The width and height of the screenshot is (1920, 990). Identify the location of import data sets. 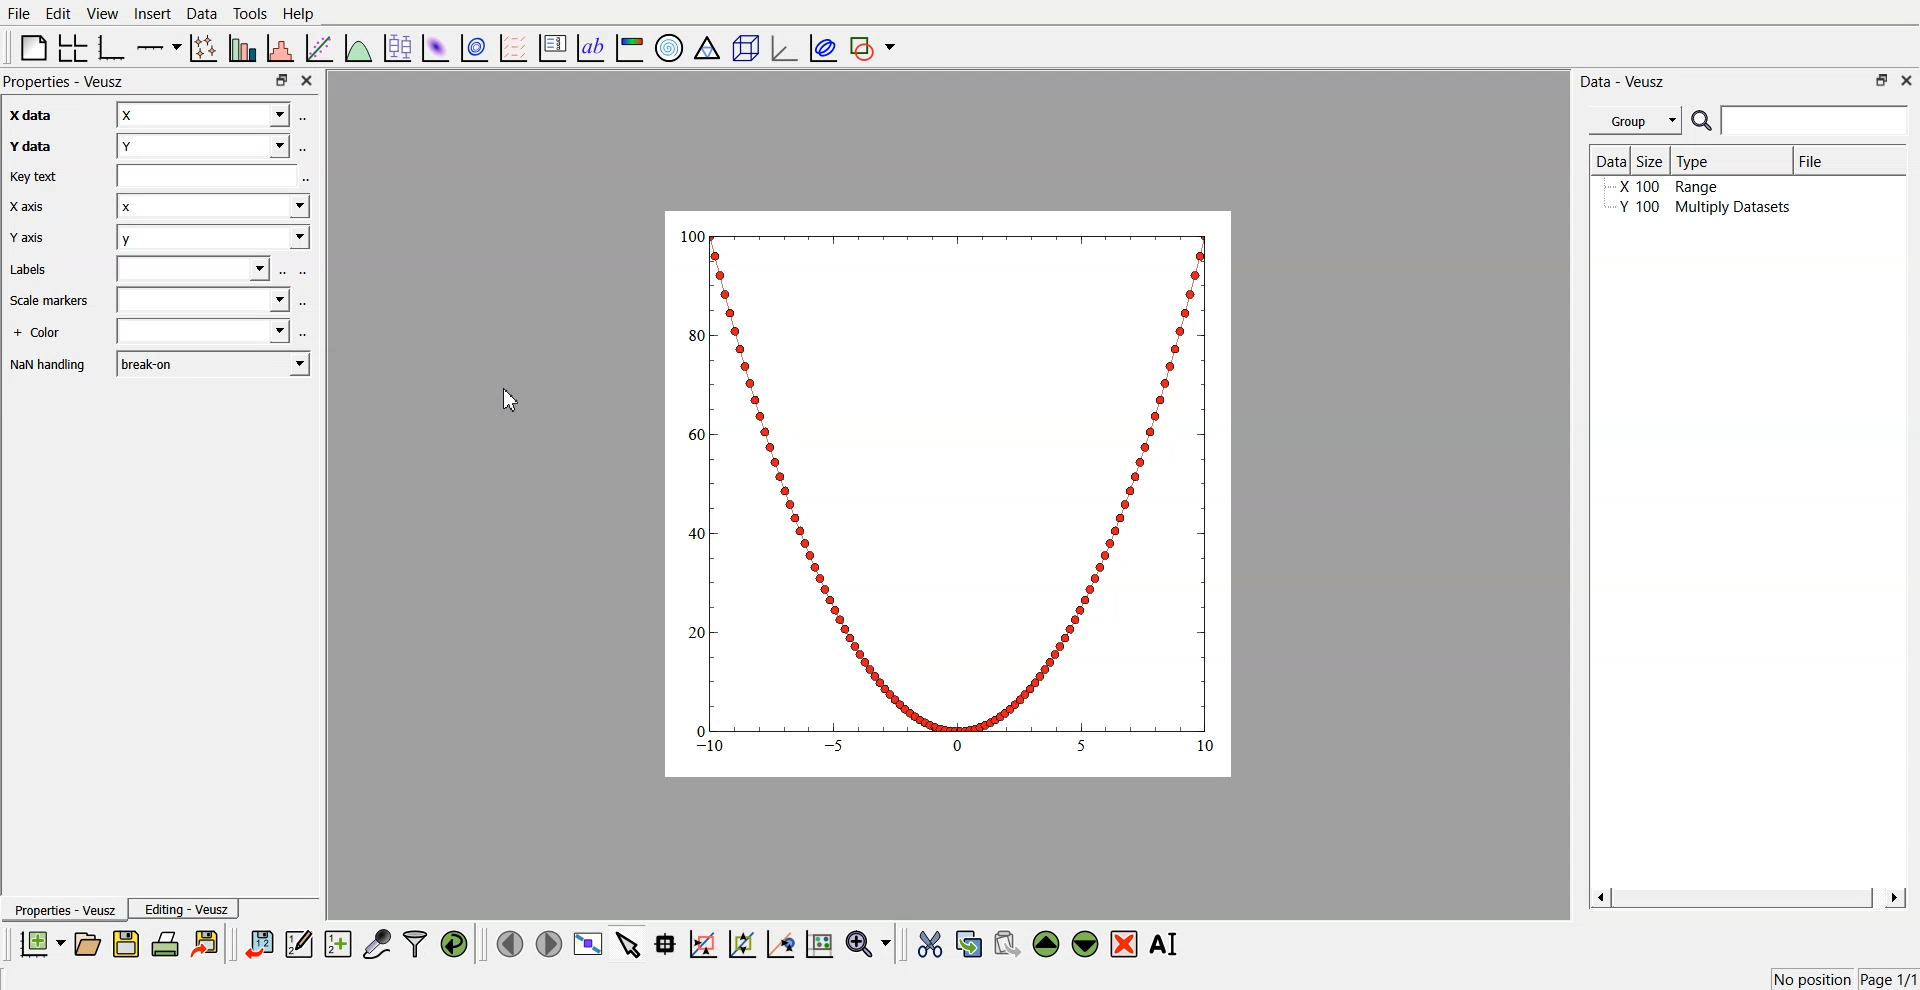
(258, 944).